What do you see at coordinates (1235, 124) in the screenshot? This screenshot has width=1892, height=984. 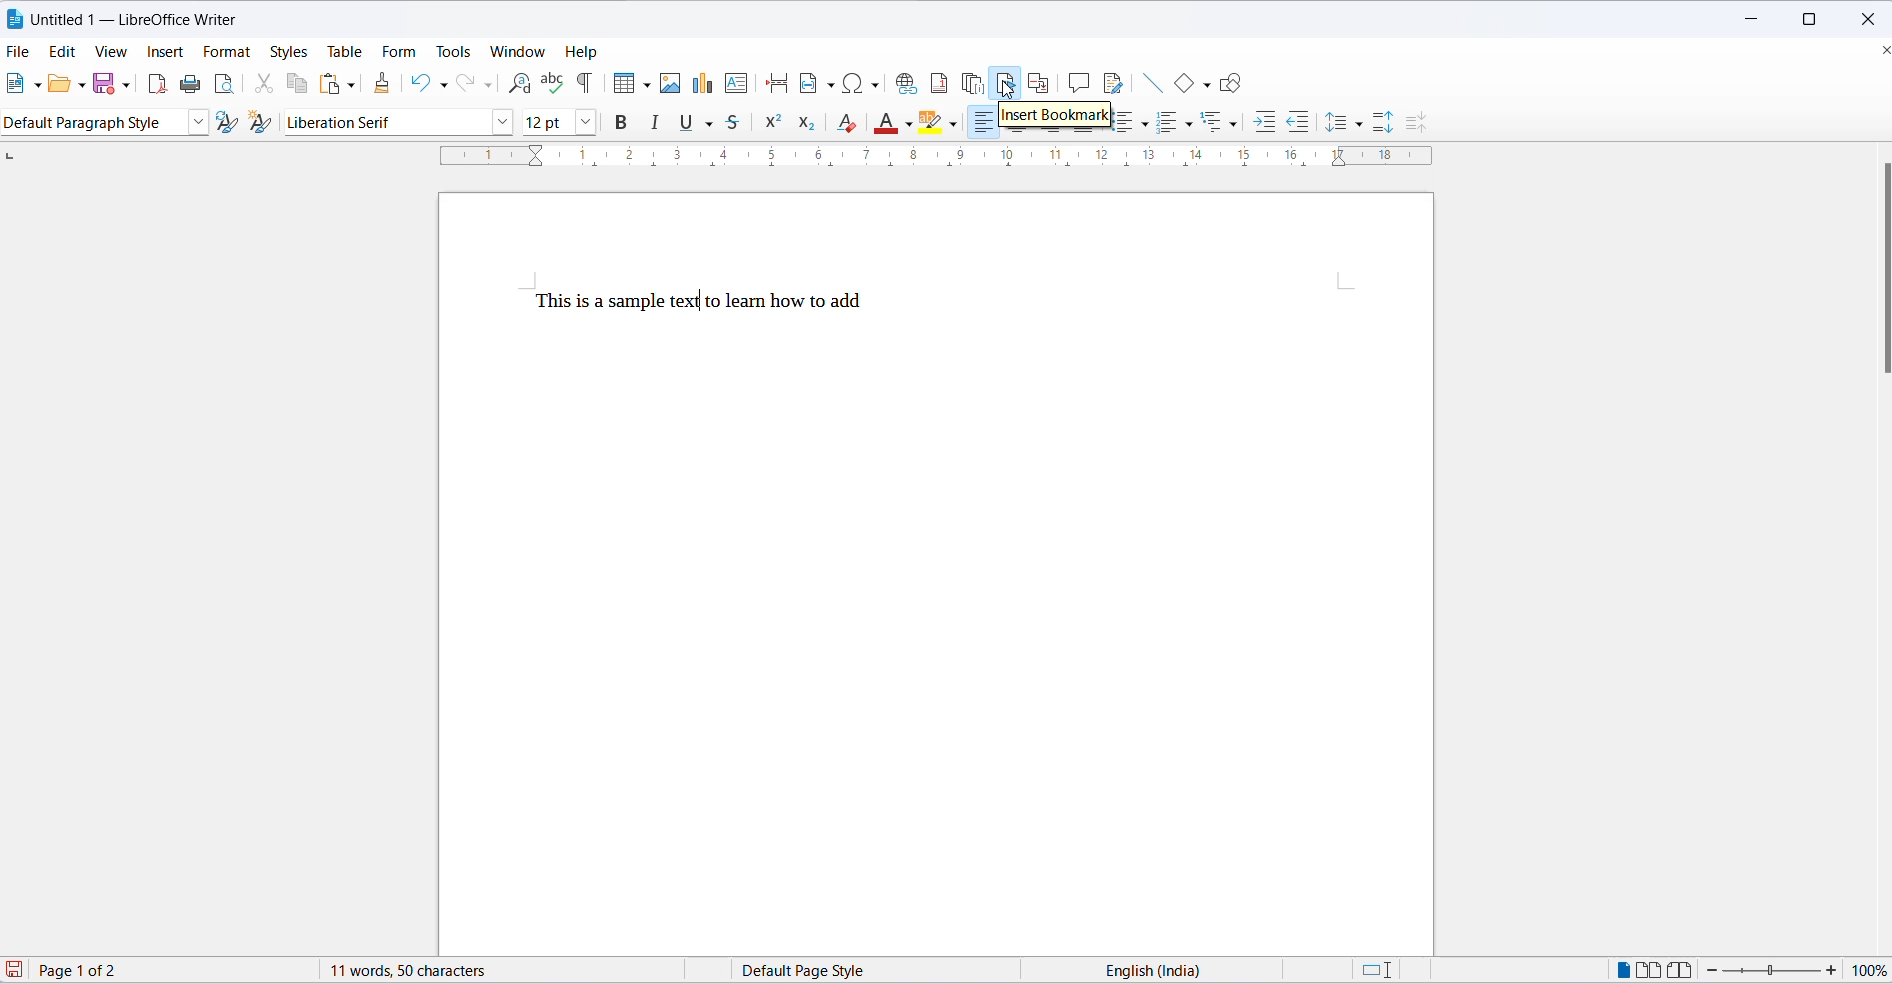 I see `outline format options` at bounding box center [1235, 124].